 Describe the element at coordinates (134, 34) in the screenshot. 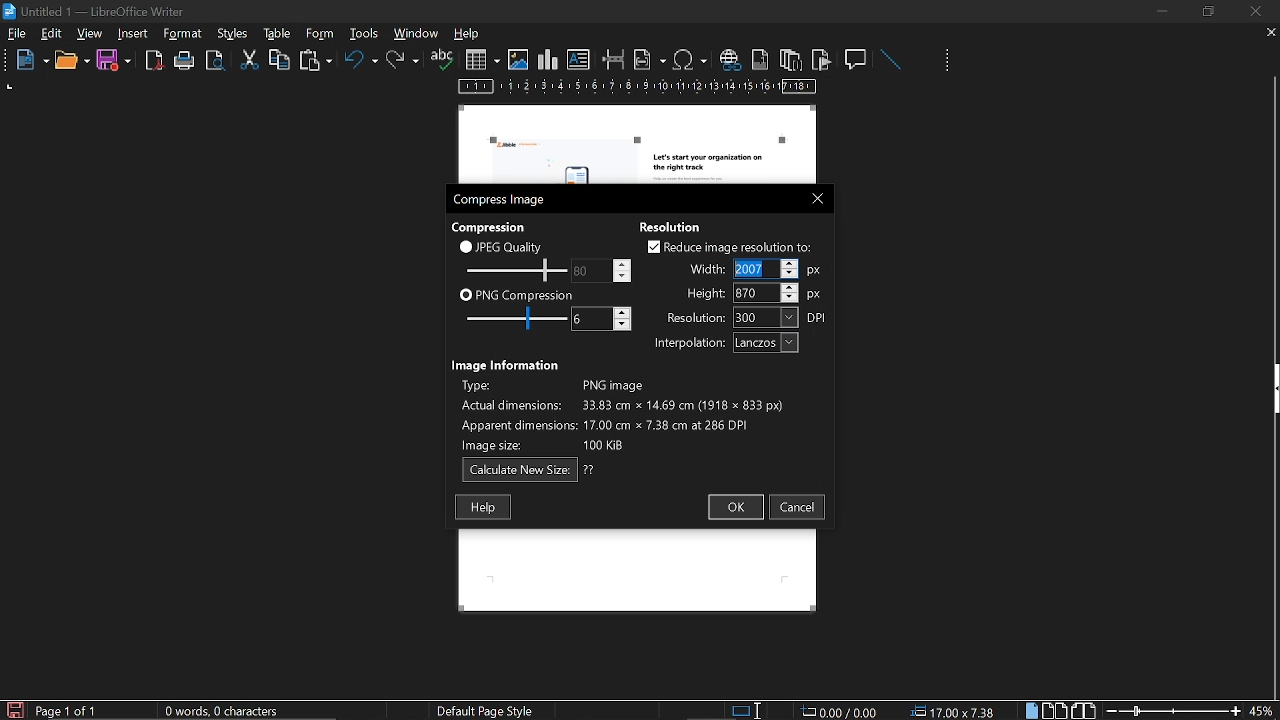

I see `insert` at that location.